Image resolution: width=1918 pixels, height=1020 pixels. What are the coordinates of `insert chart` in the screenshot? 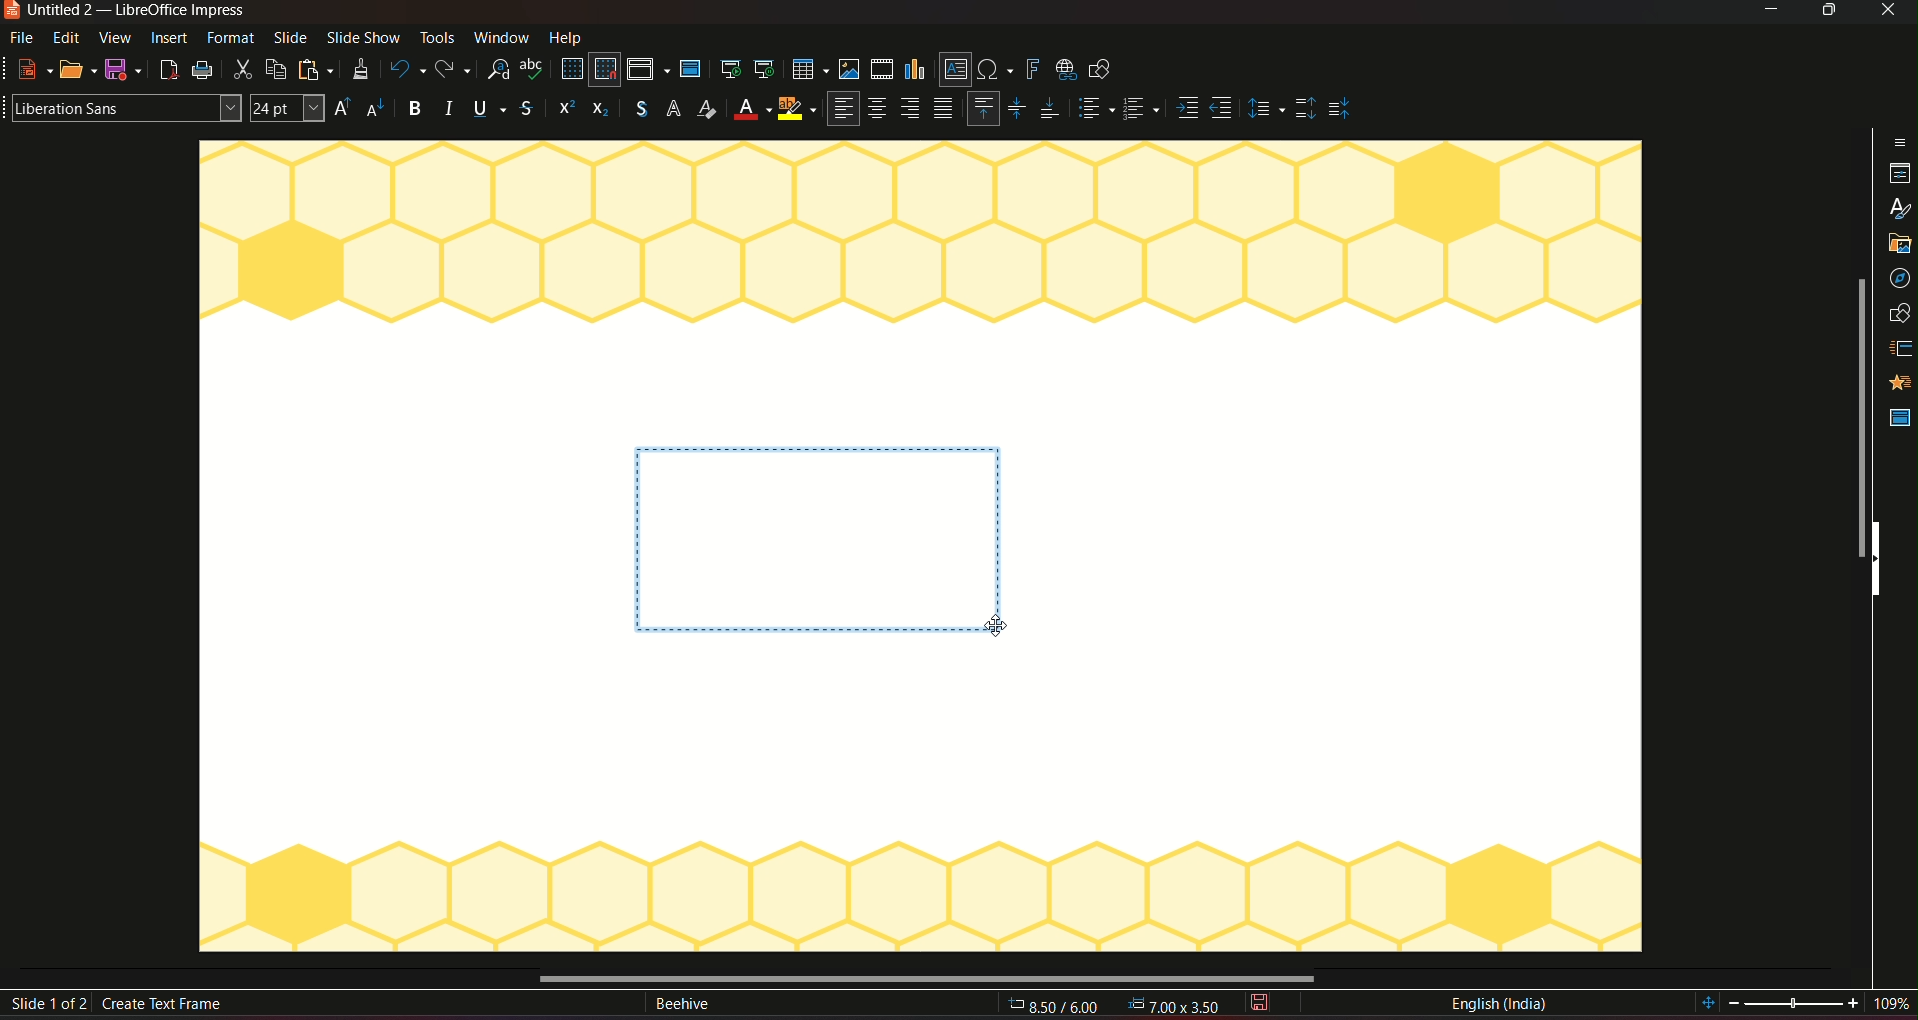 It's located at (917, 68).